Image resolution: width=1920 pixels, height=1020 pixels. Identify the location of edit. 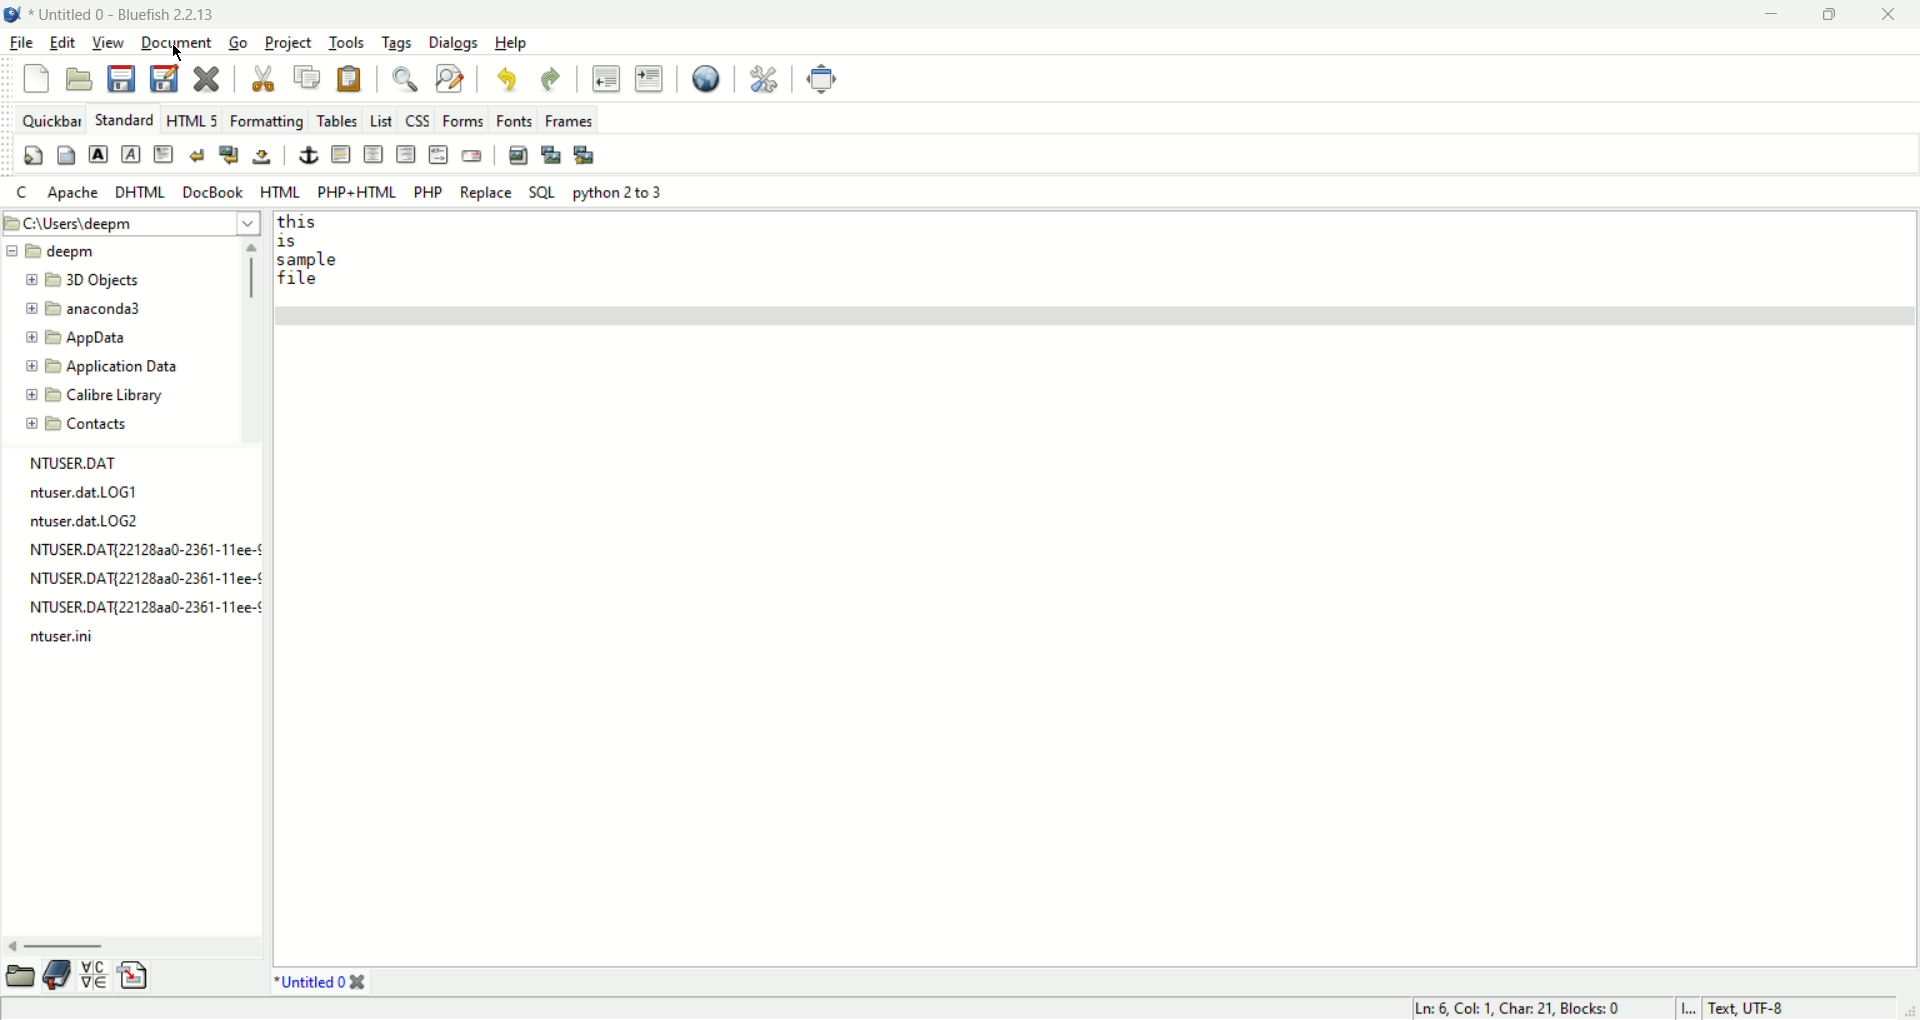
(63, 42).